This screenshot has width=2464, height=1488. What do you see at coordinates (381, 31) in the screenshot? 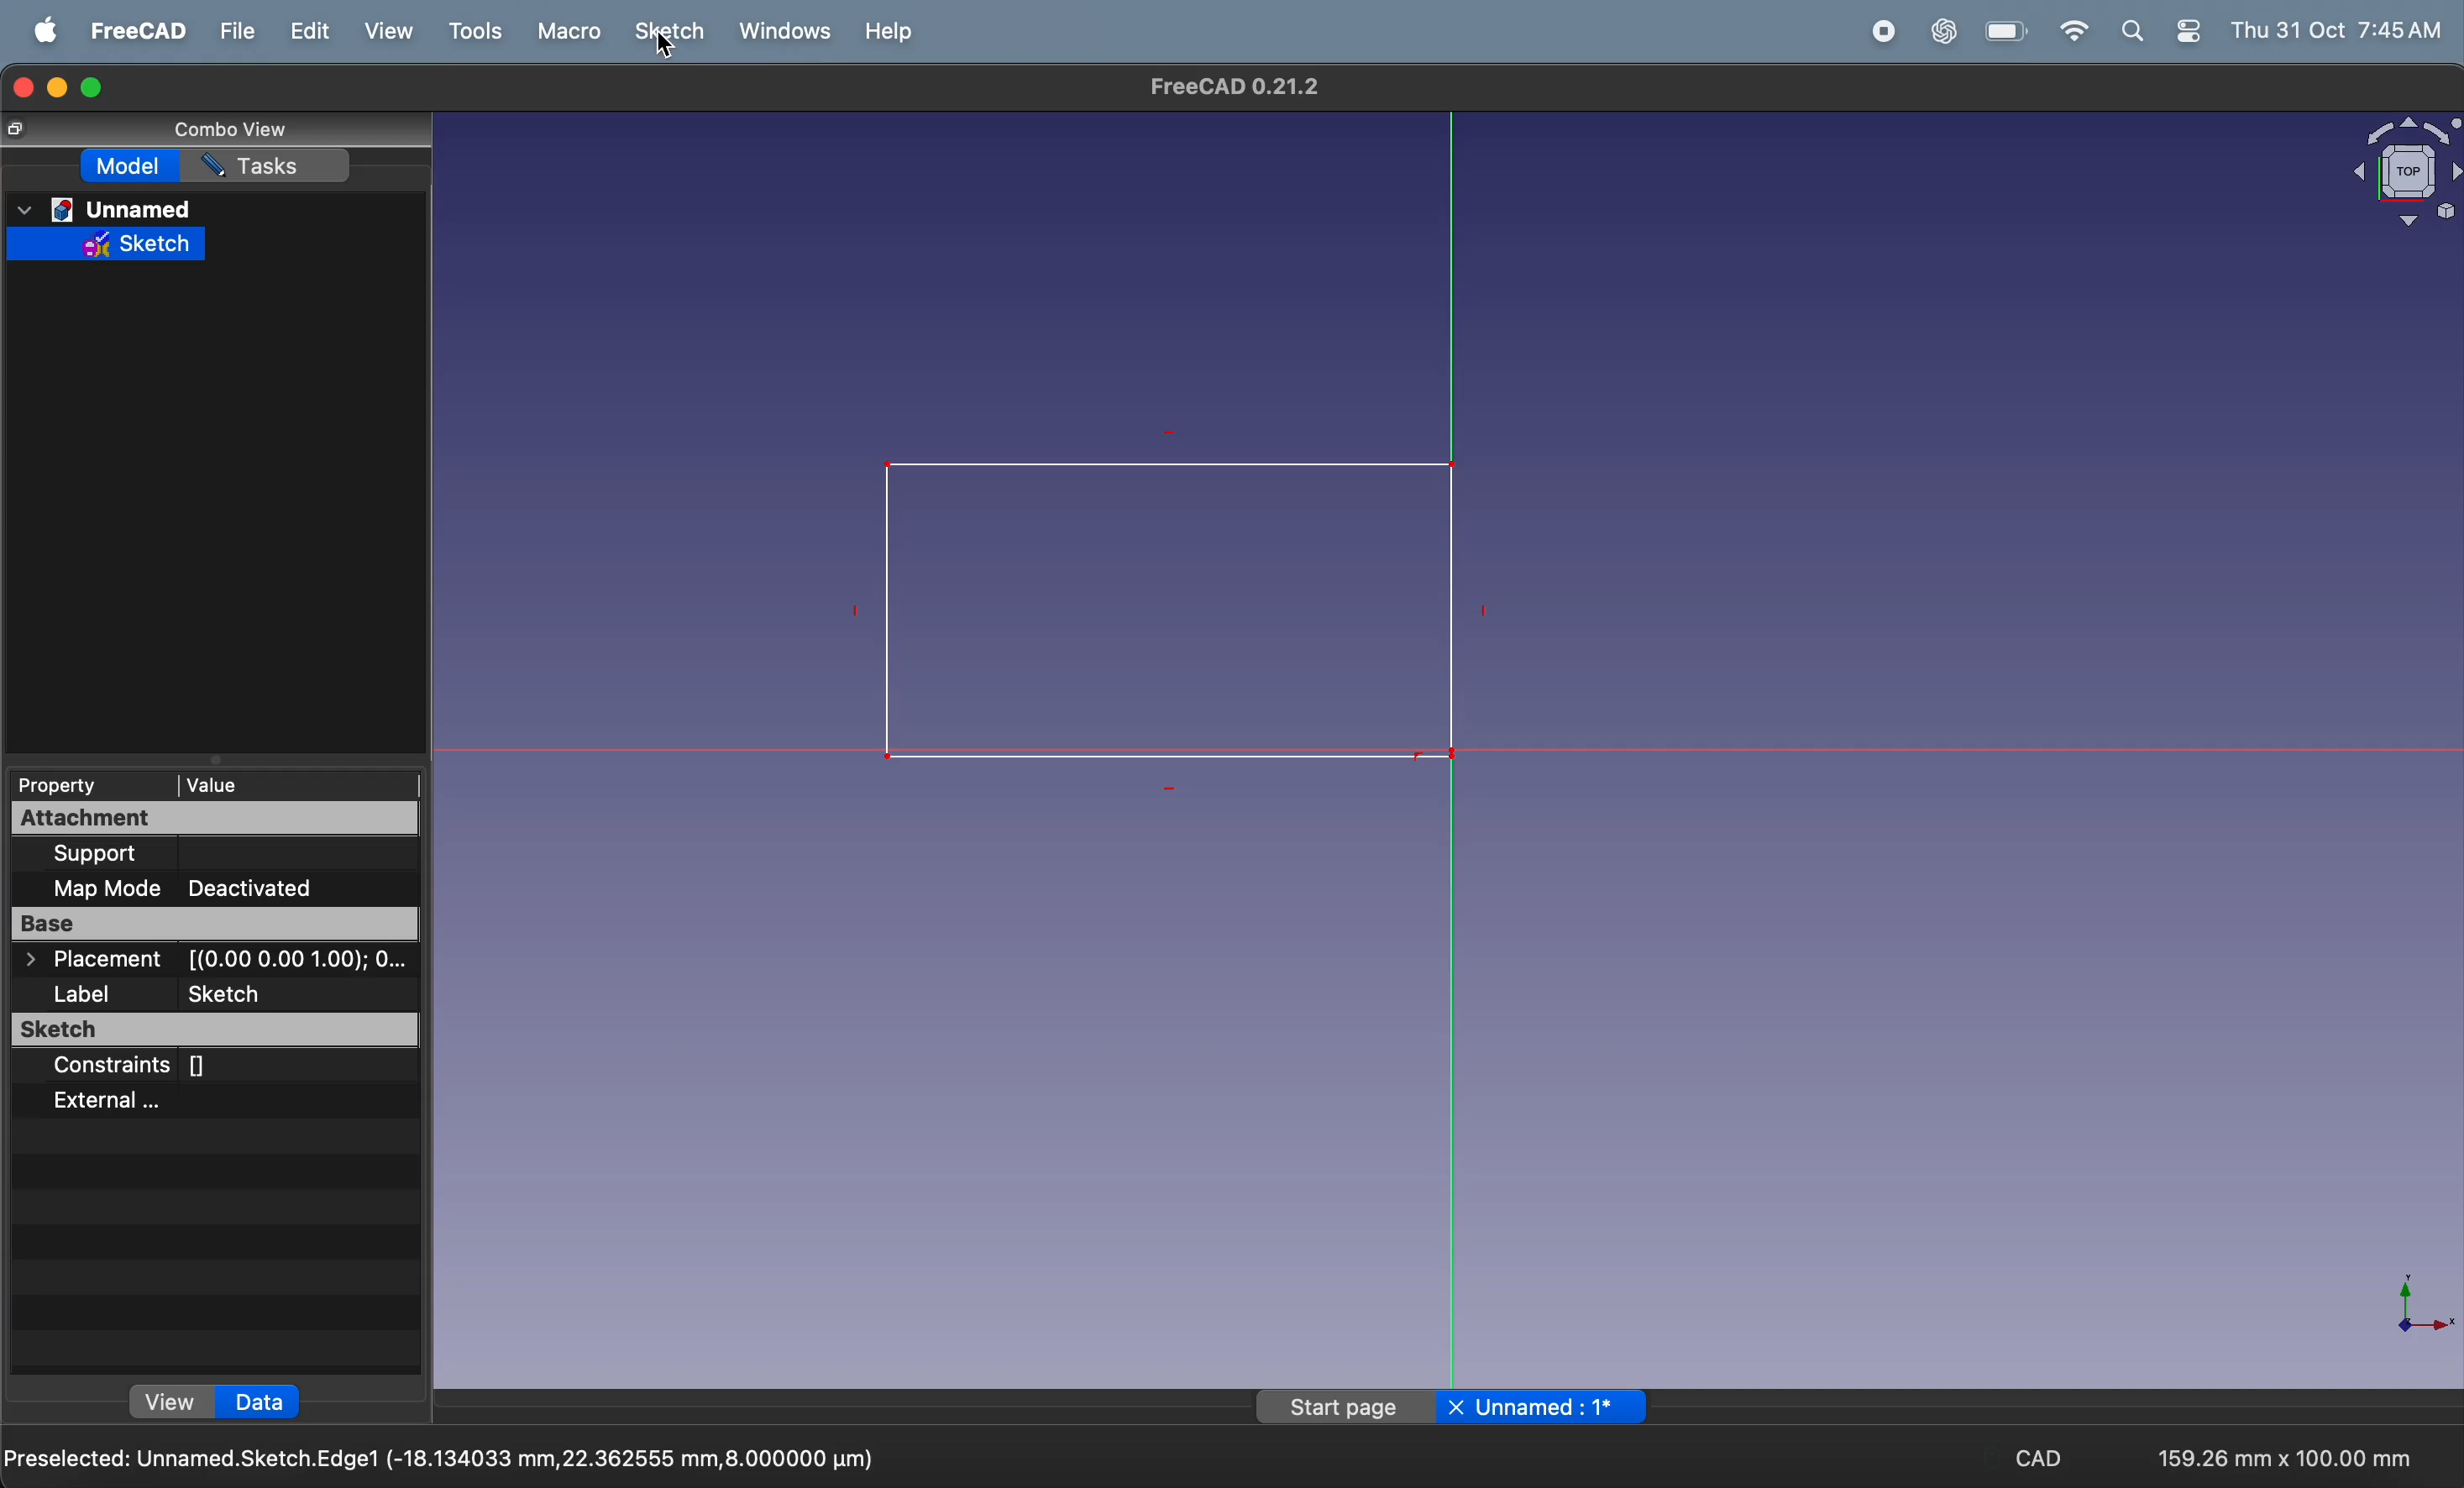
I see `view` at bounding box center [381, 31].